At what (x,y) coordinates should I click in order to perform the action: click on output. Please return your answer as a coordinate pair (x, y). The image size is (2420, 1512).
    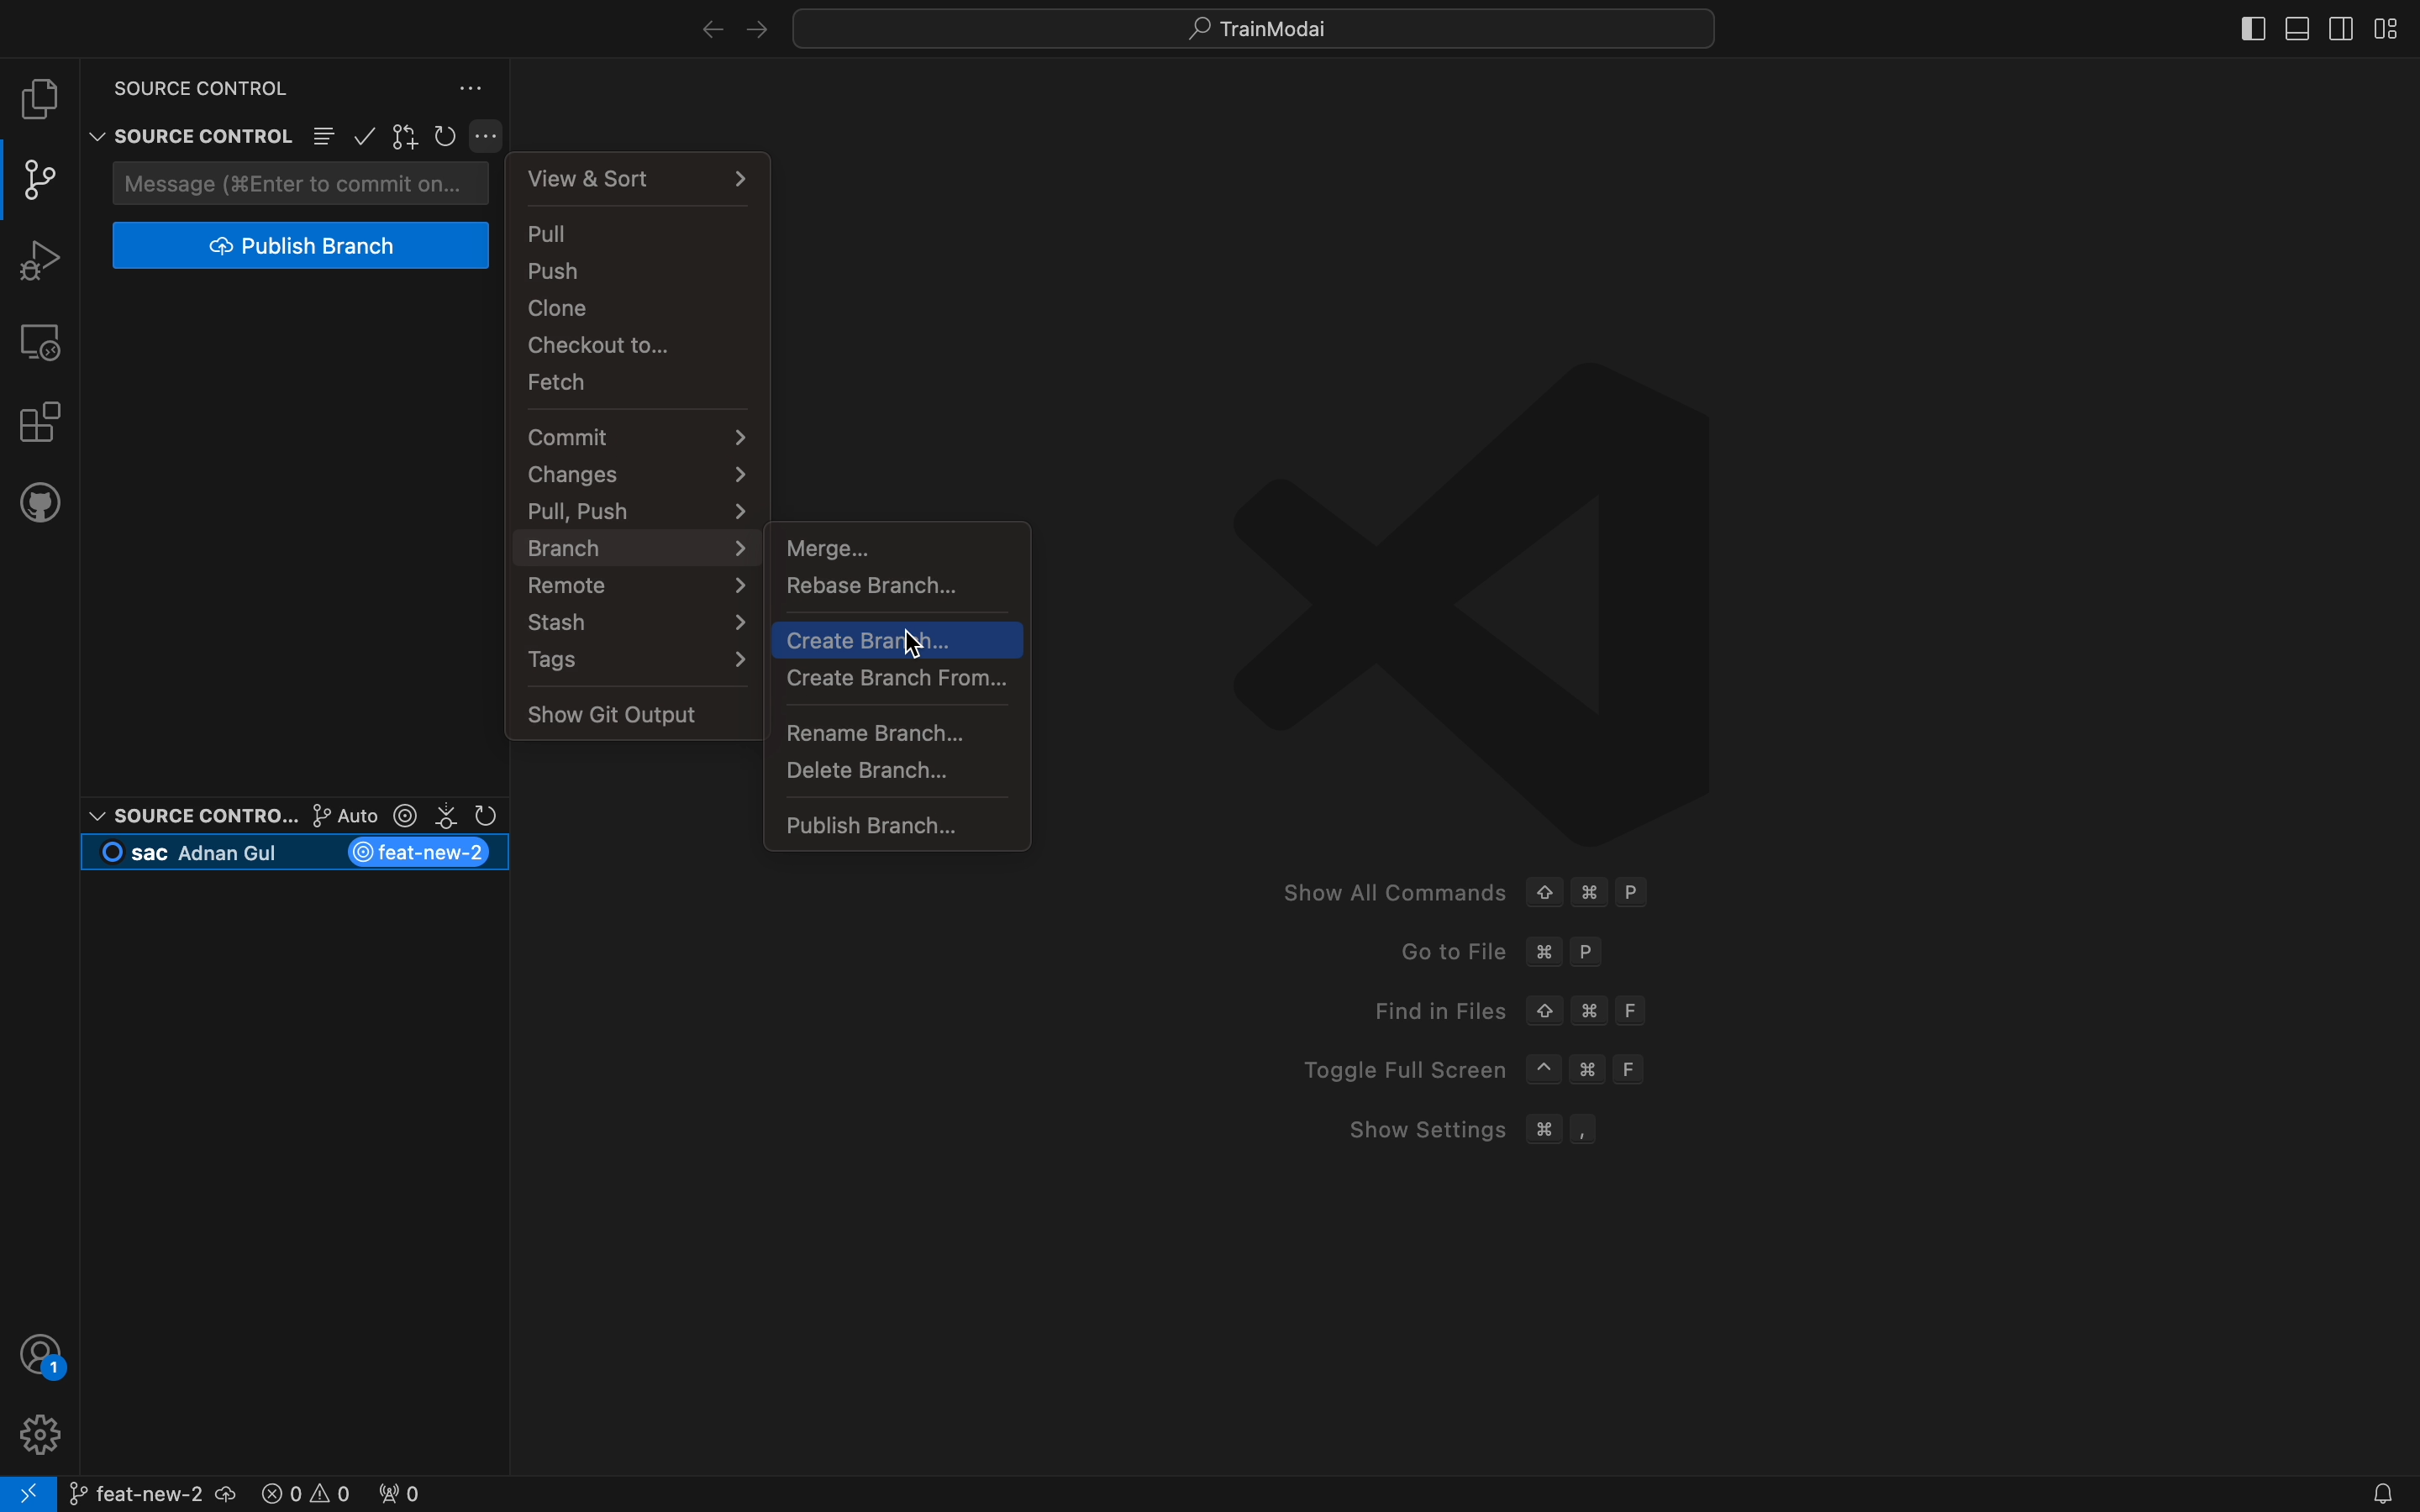
    Looking at the image, I should click on (633, 714).